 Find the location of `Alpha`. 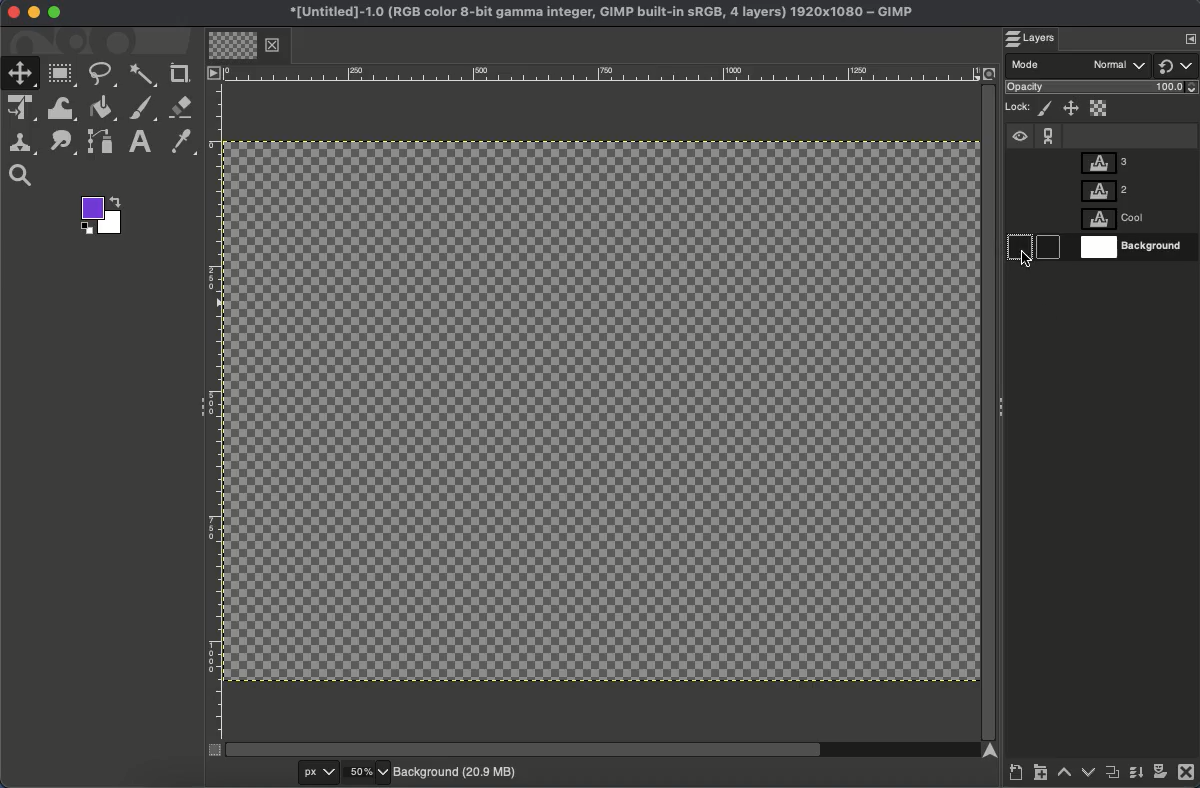

Alpha is located at coordinates (1100, 107).